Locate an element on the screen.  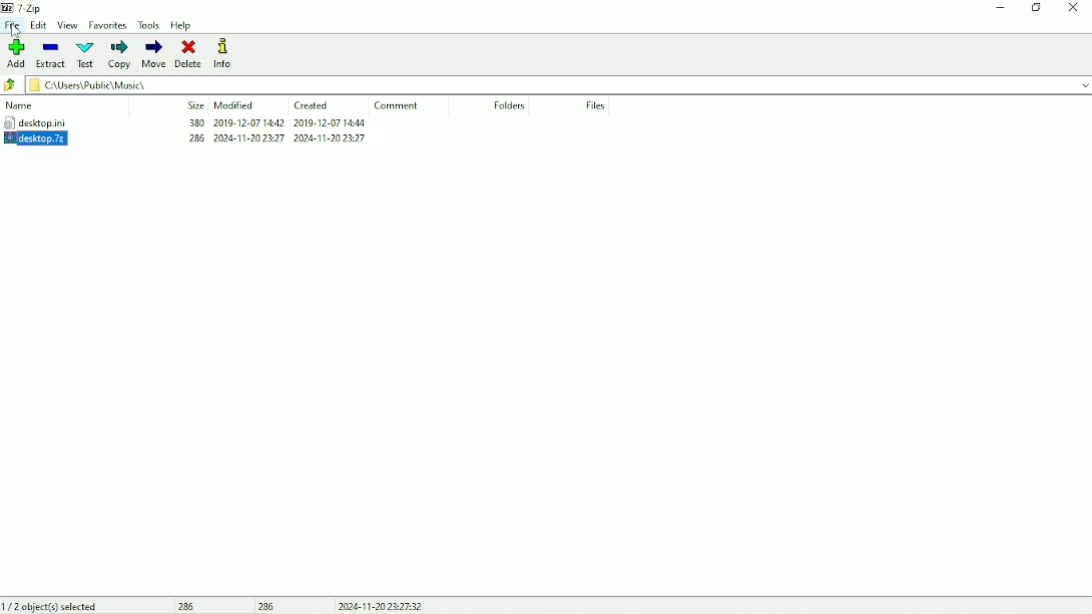
Edit is located at coordinates (39, 26).